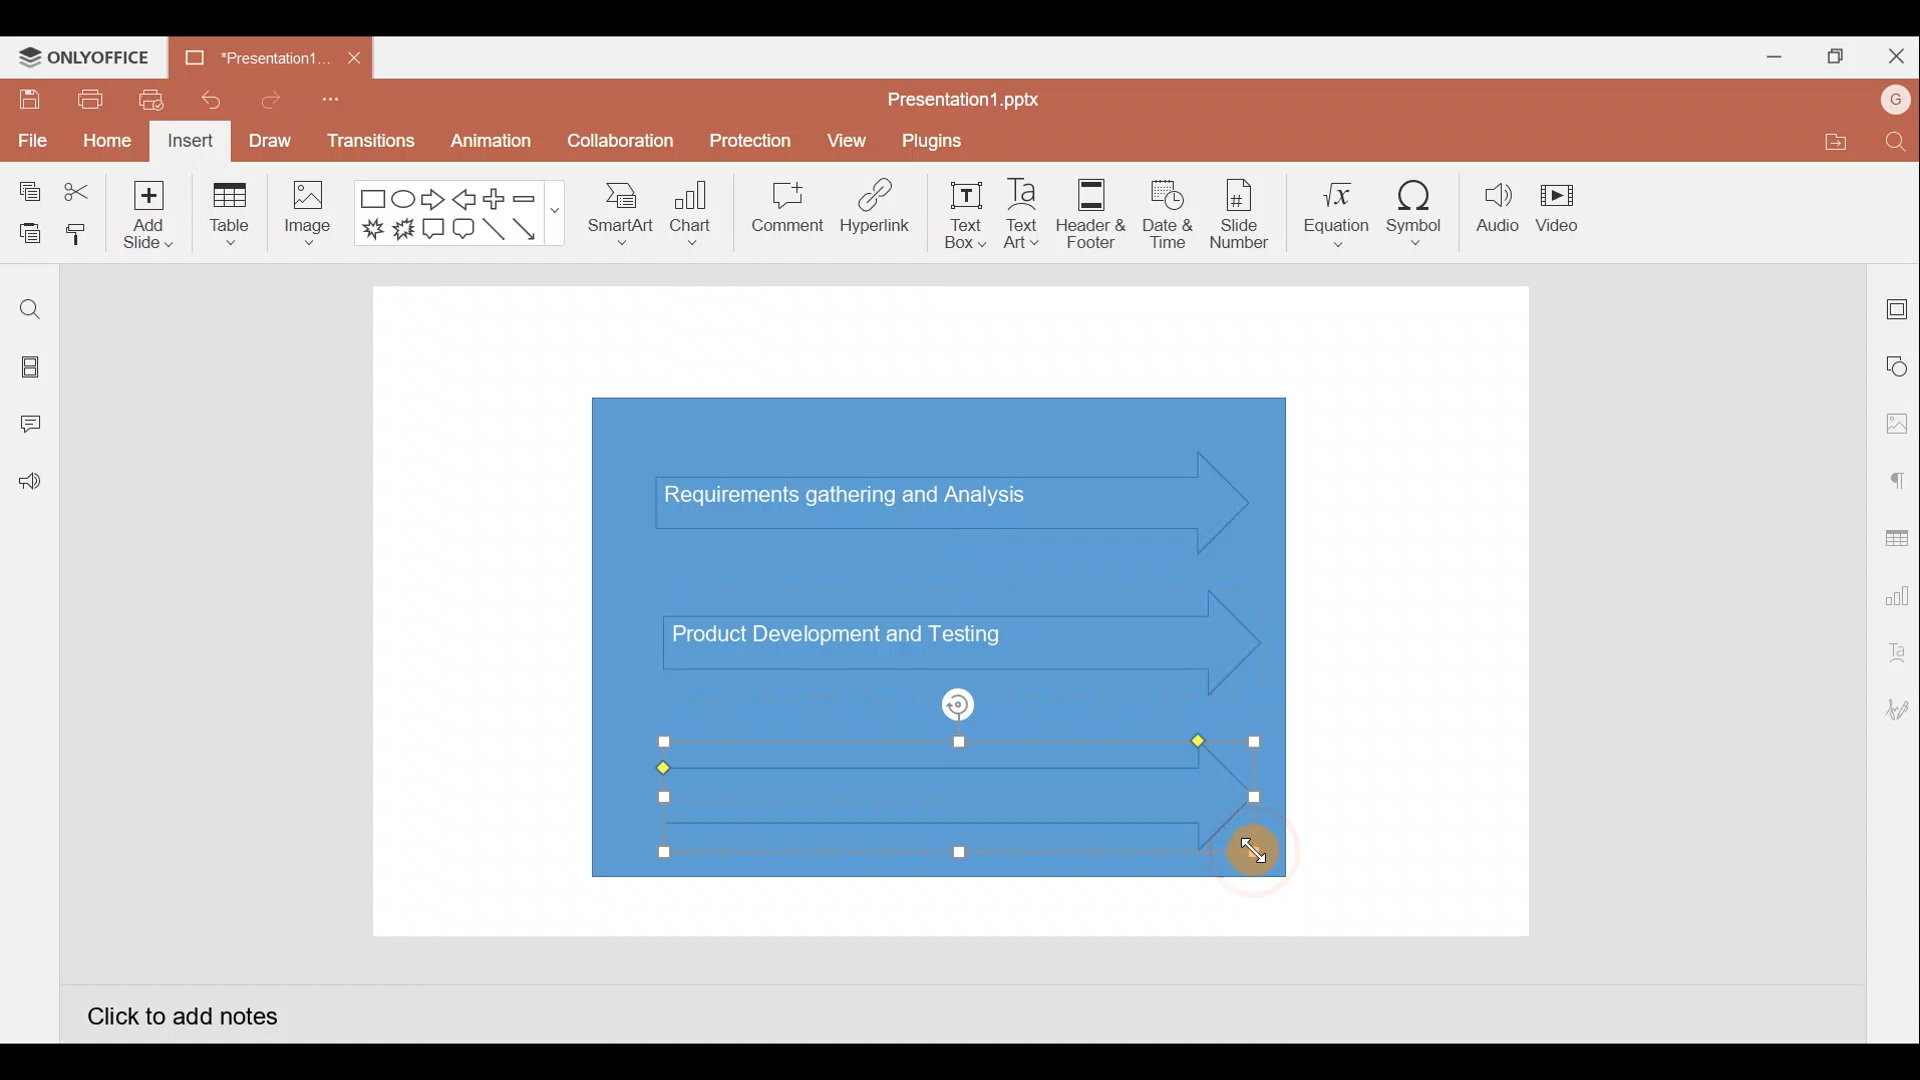 This screenshot has width=1920, height=1080. I want to click on 3rd Inserted right arrow shape, so click(911, 798).